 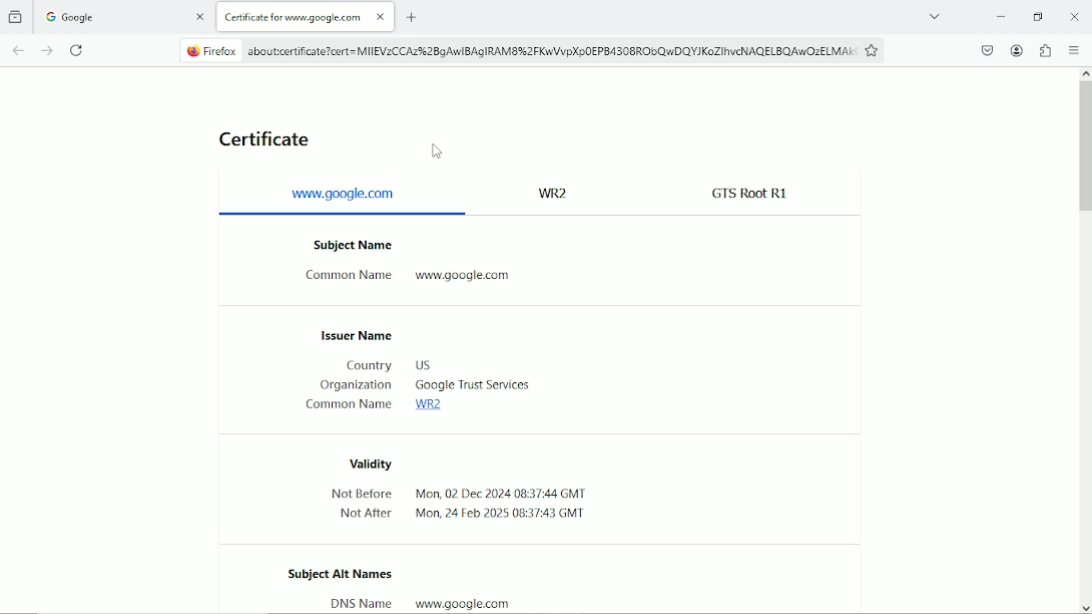 I want to click on www.google.com, so click(x=345, y=194).